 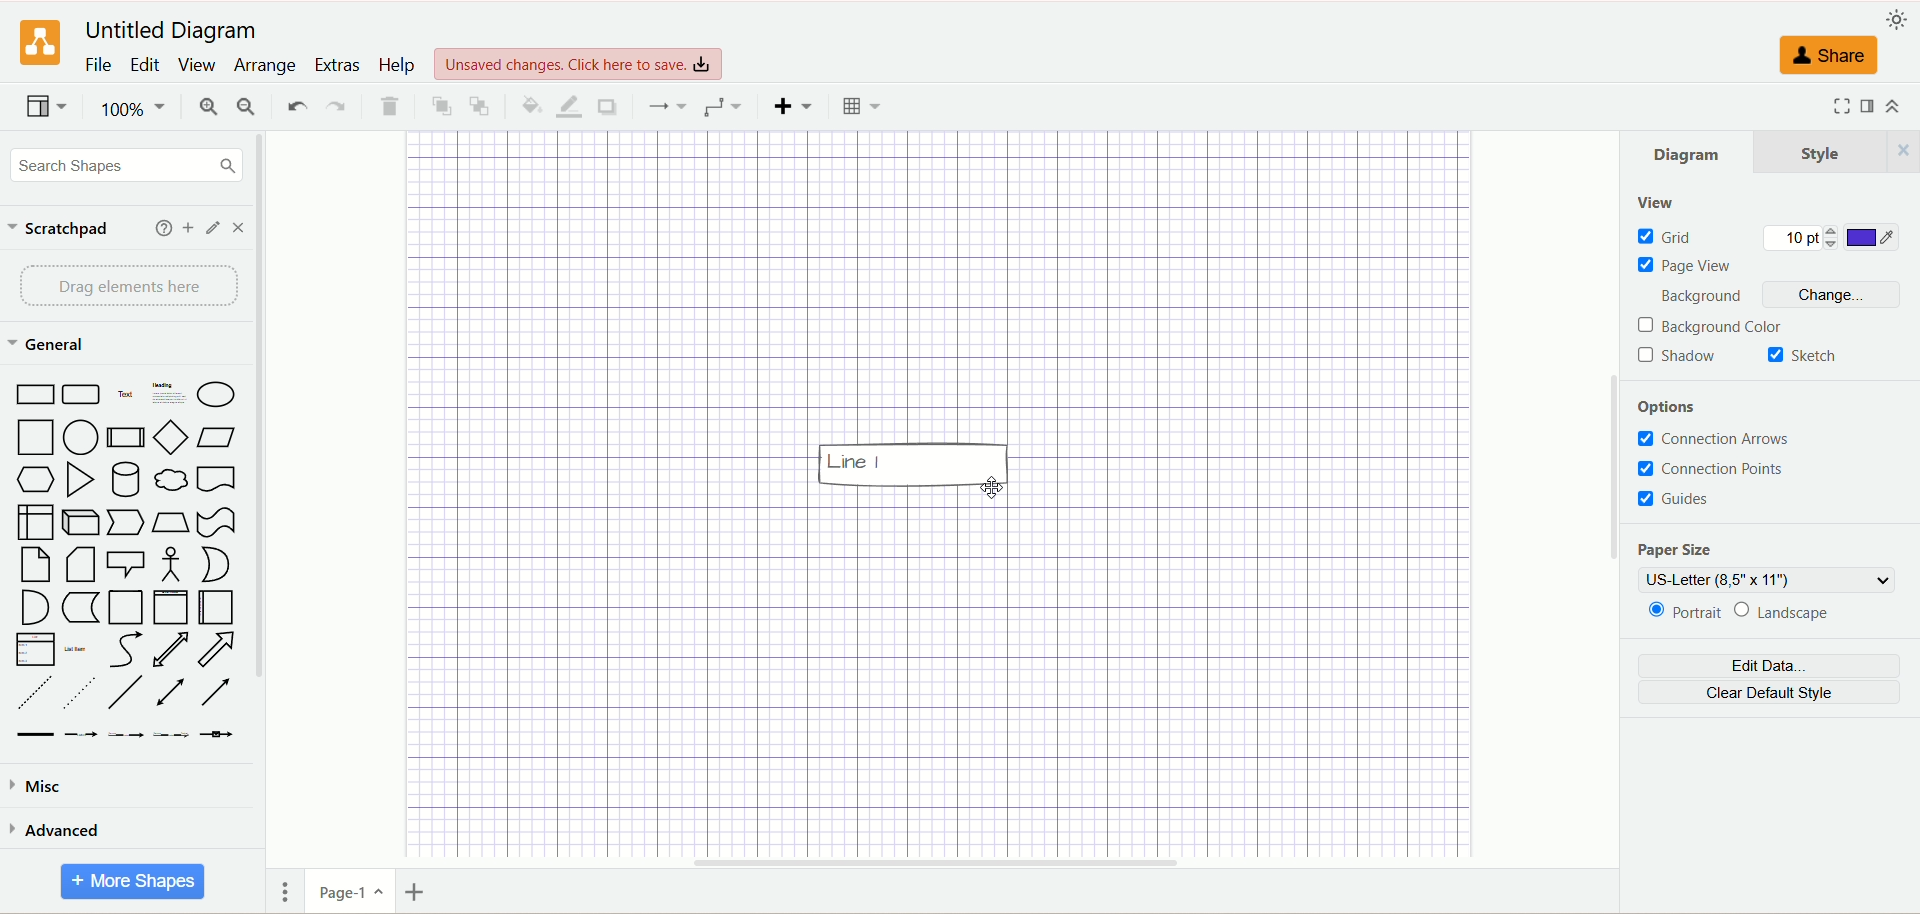 I want to click on Connector with 3 labels, so click(x=171, y=734).